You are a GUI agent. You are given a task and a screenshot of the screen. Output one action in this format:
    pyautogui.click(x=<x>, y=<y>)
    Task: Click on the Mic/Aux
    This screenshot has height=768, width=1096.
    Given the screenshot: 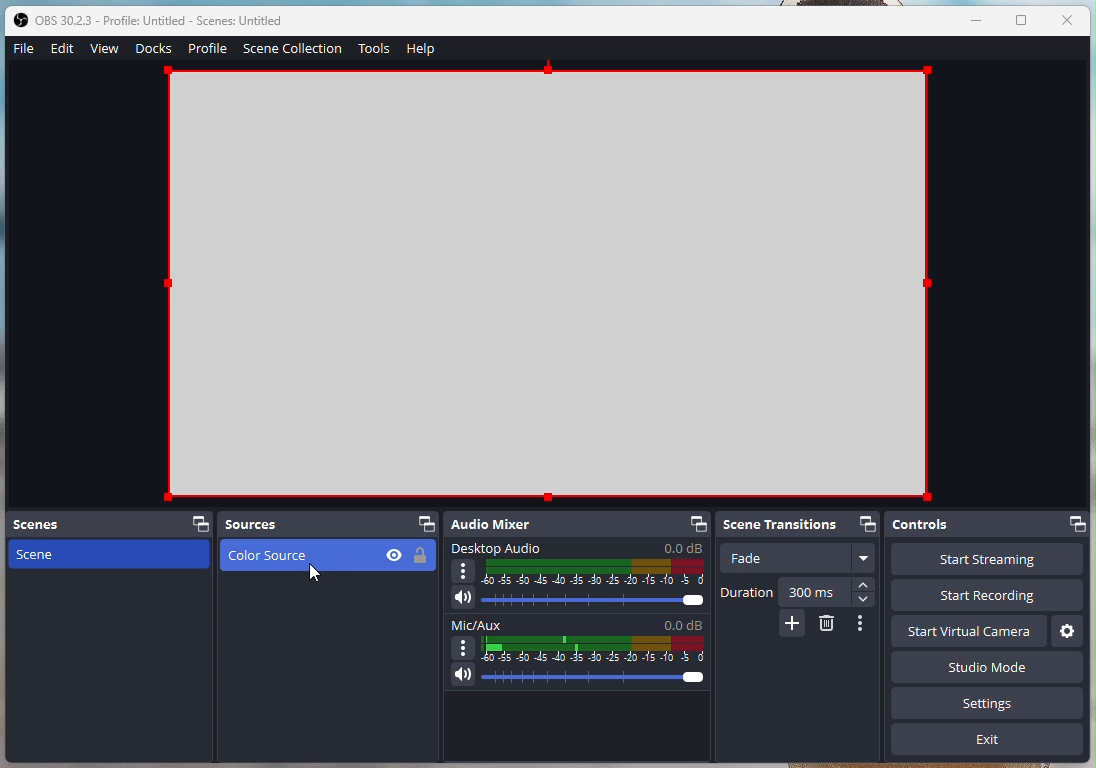 What is the action you would take?
    pyautogui.click(x=577, y=654)
    